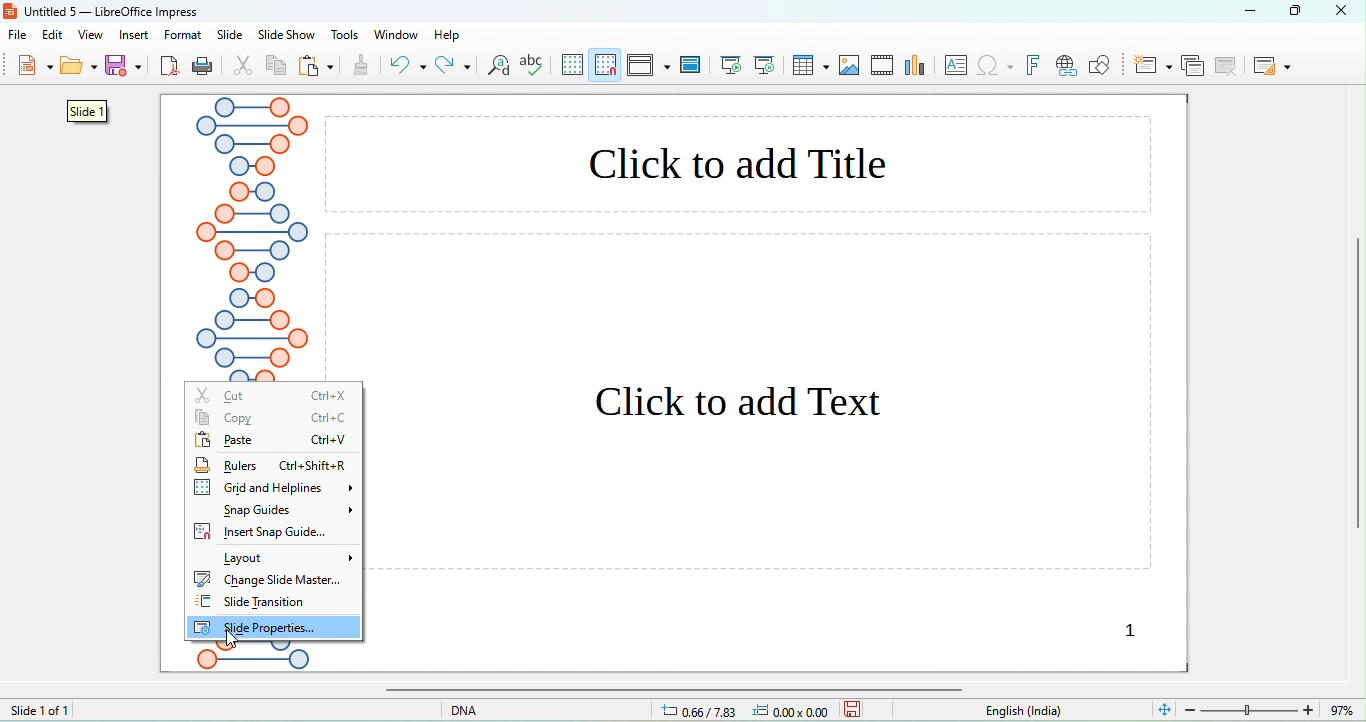 The height and width of the screenshot is (722, 1366). What do you see at coordinates (499, 68) in the screenshot?
I see `find and replace` at bounding box center [499, 68].